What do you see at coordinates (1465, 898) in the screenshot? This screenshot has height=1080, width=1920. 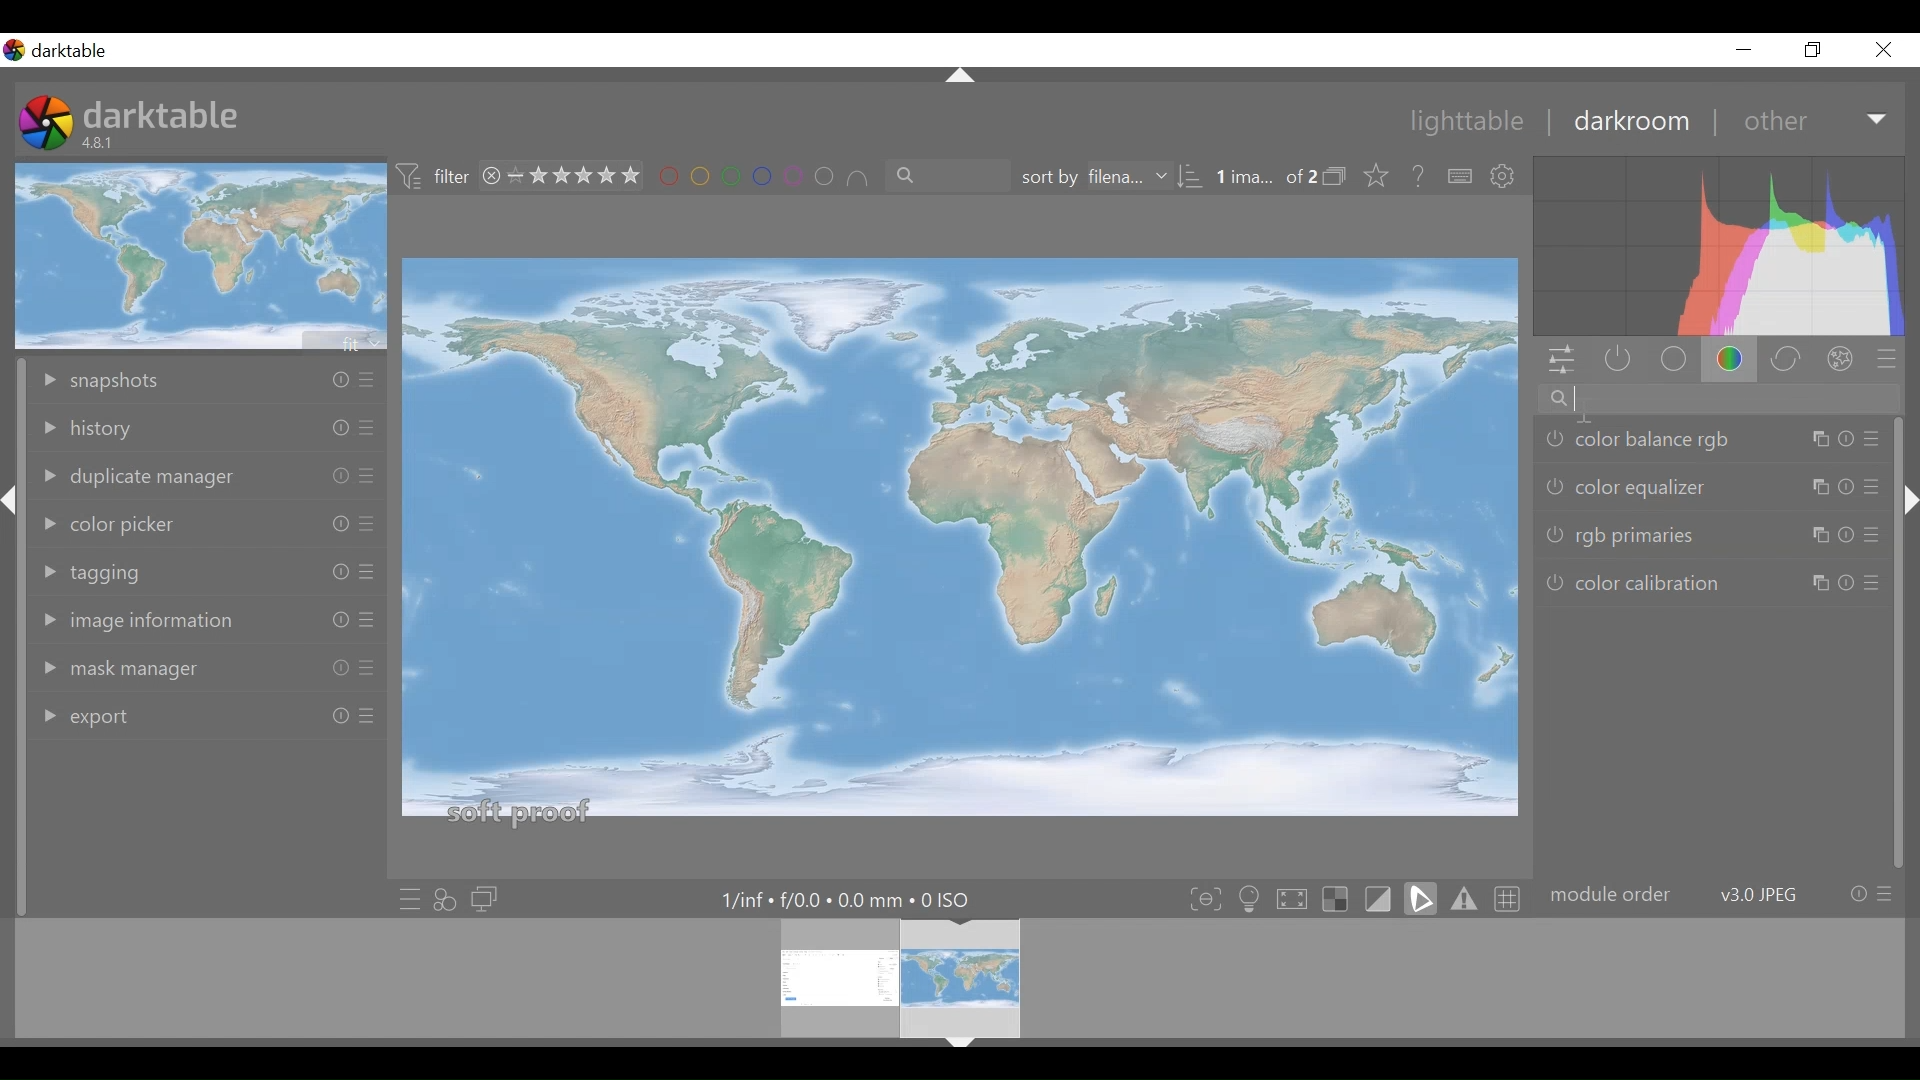 I see `toggle gamut checking` at bounding box center [1465, 898].